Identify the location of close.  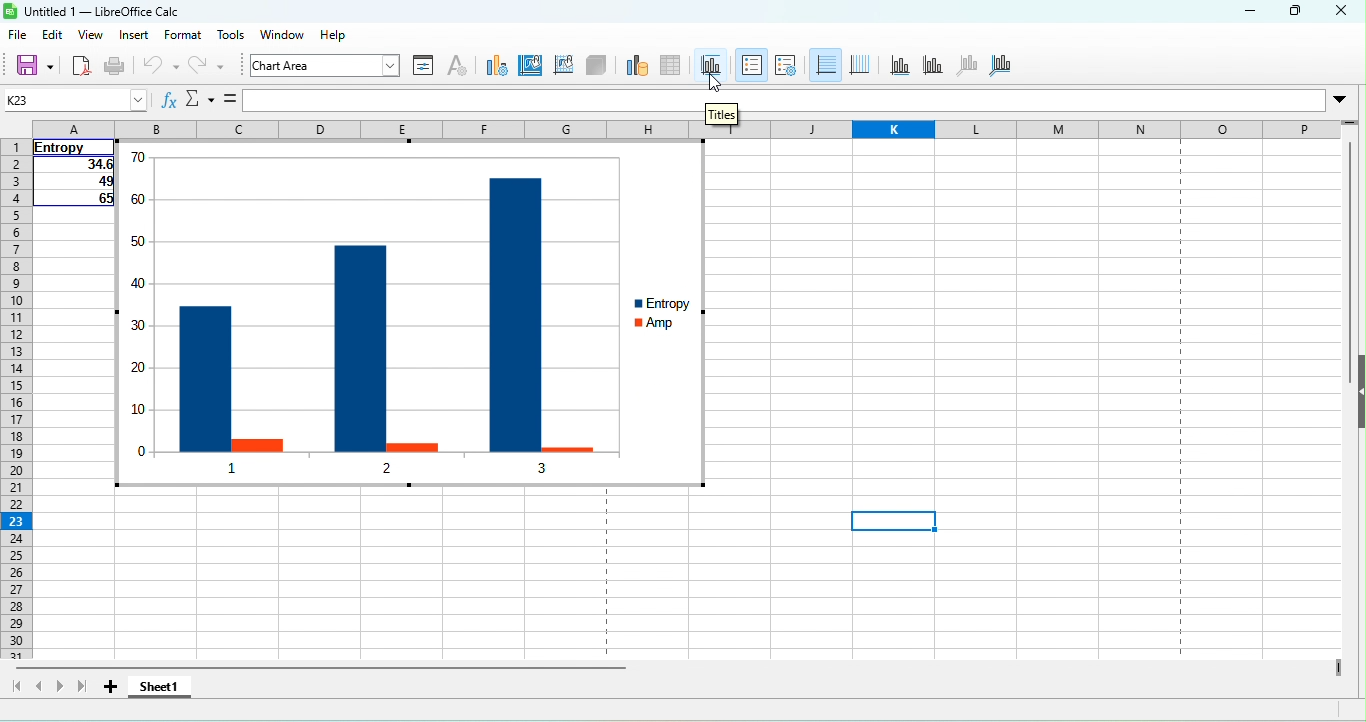
(1346, 12).